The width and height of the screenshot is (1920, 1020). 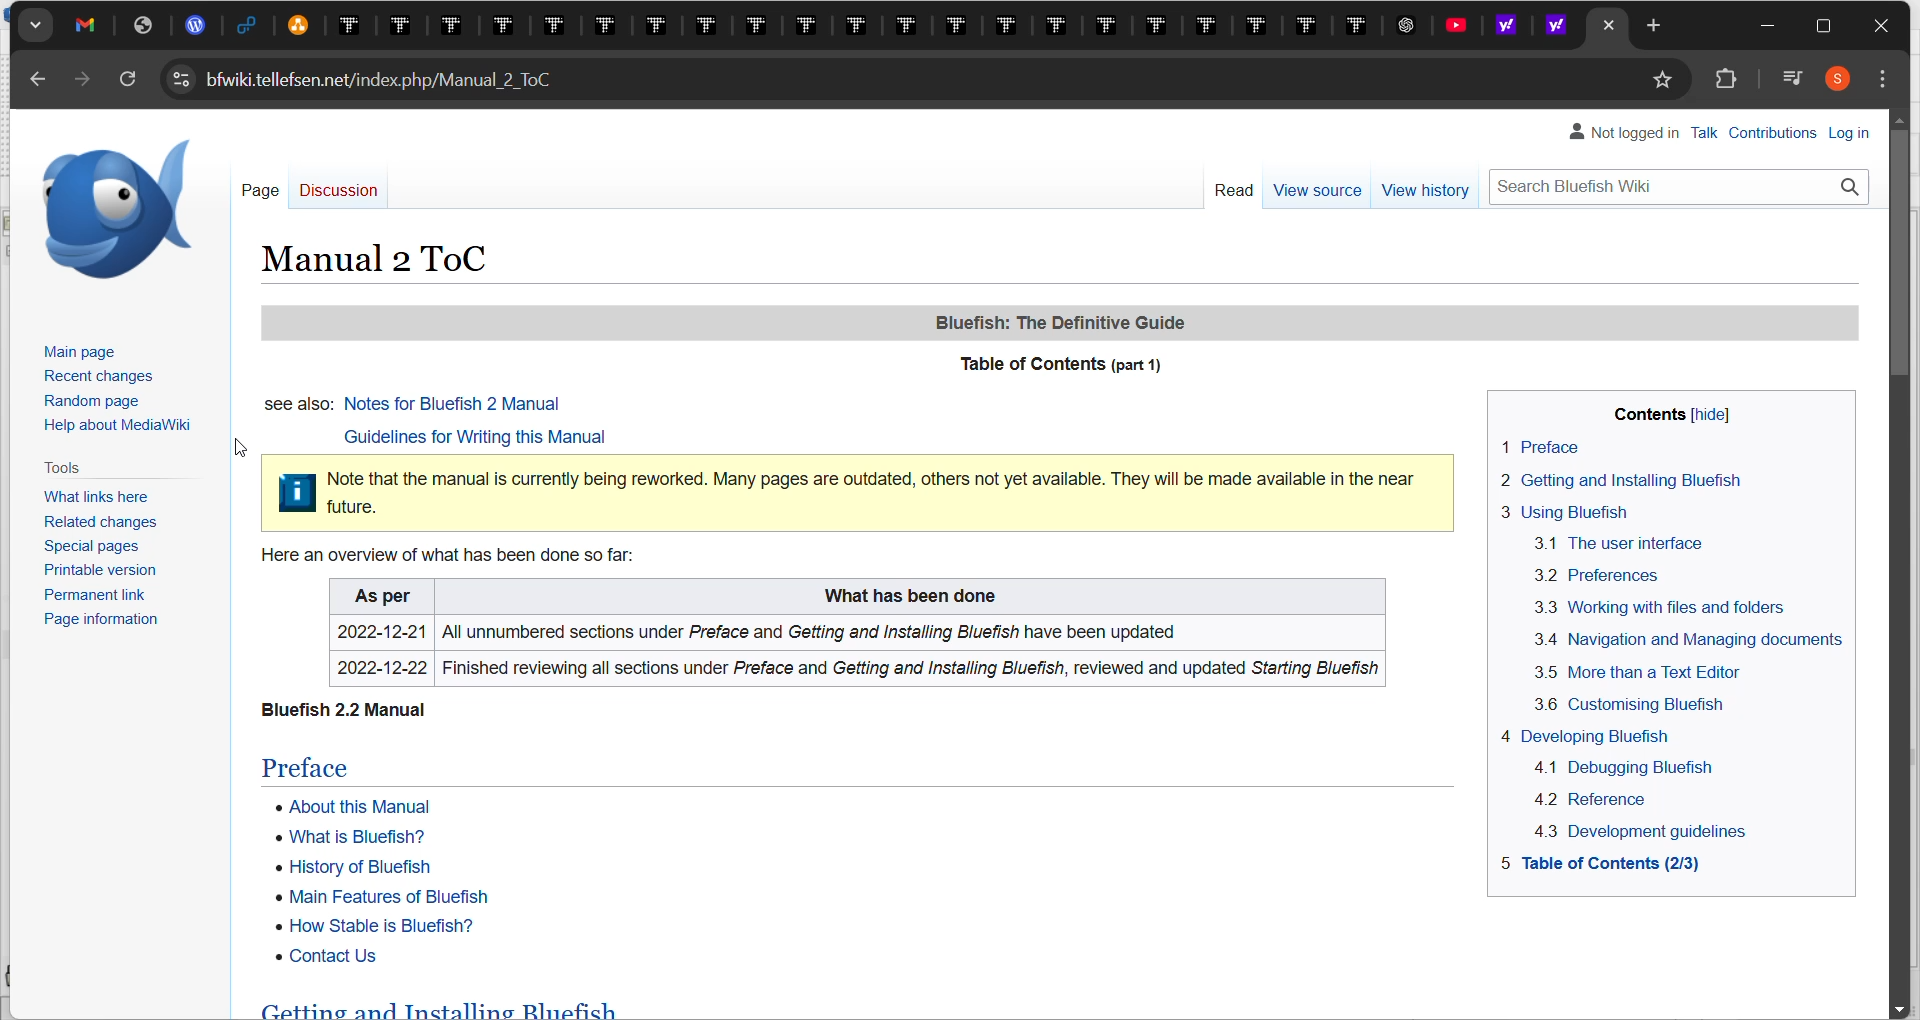 What do you see at coordinates (1849, 79) in the screenshot?
I see `profile` at bounding box center [1849, 79].